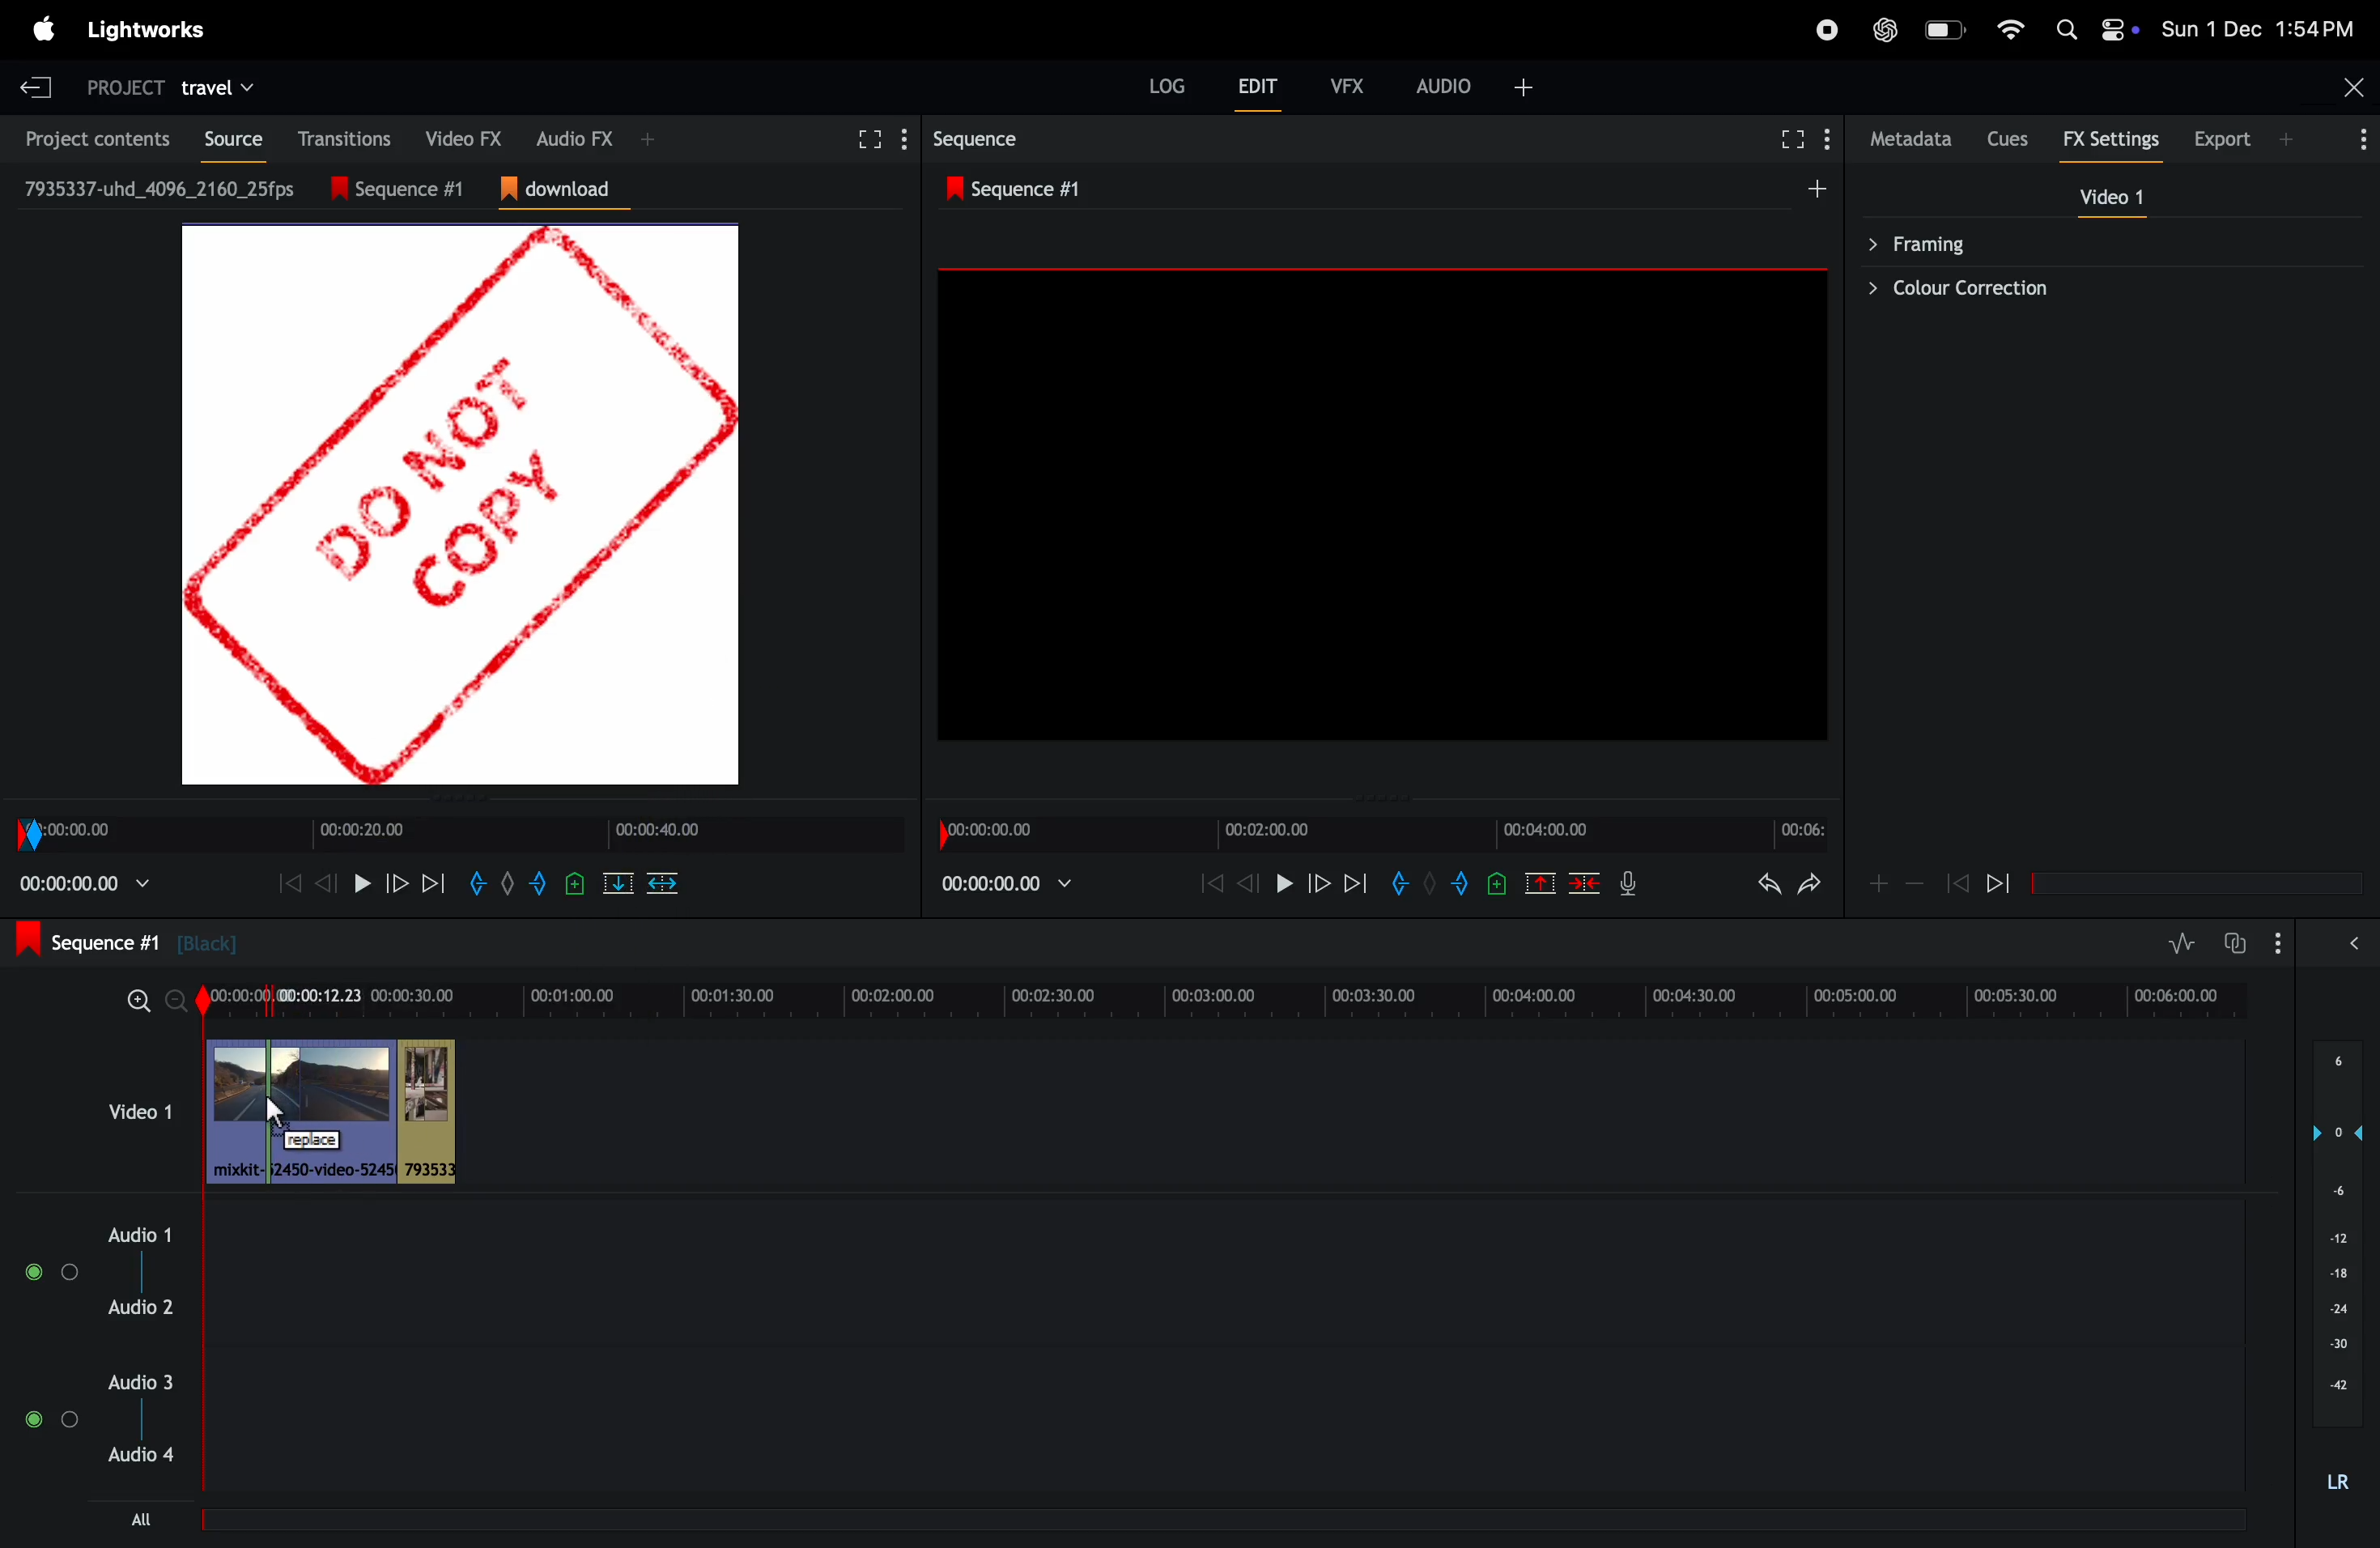  What do you see at coordinates (337, 1111) in the screenshot?
I see `video clips` at bounding box center [337, 1111].